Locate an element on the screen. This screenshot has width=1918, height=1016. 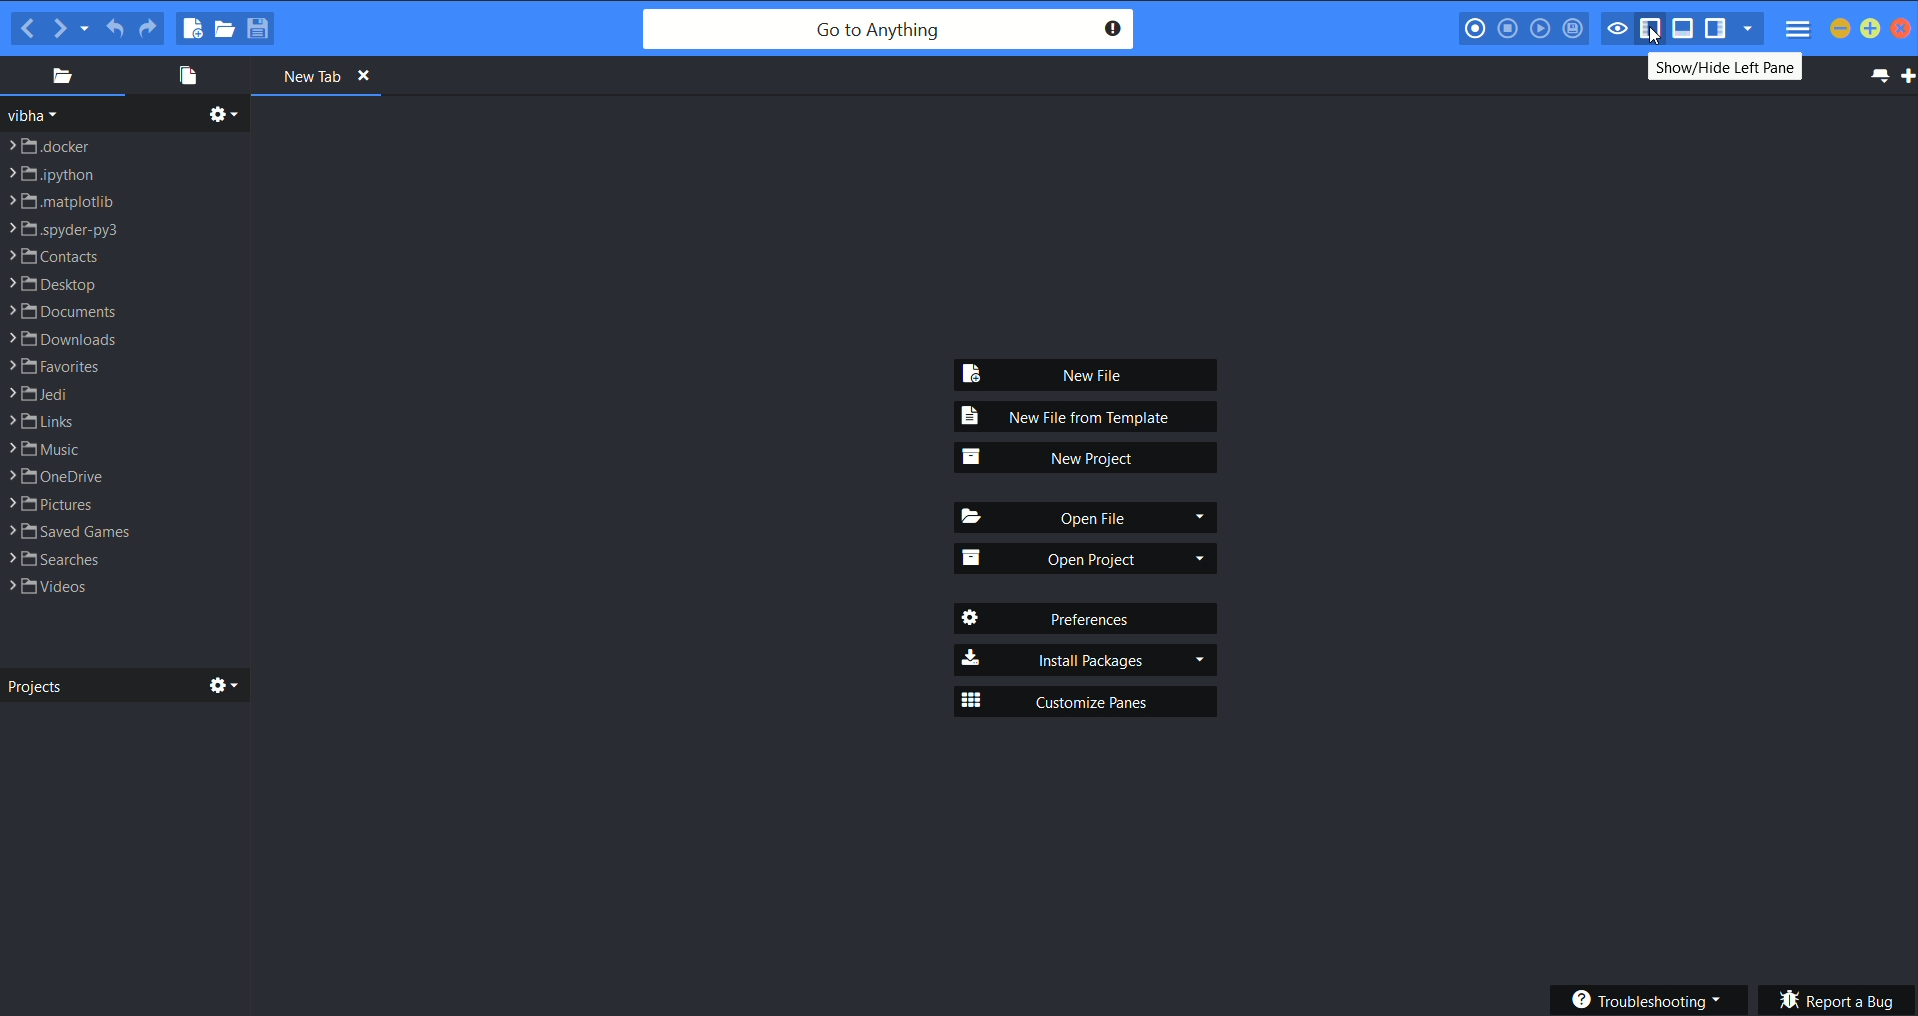
hide right pane is located at coordinates (1720, 30).